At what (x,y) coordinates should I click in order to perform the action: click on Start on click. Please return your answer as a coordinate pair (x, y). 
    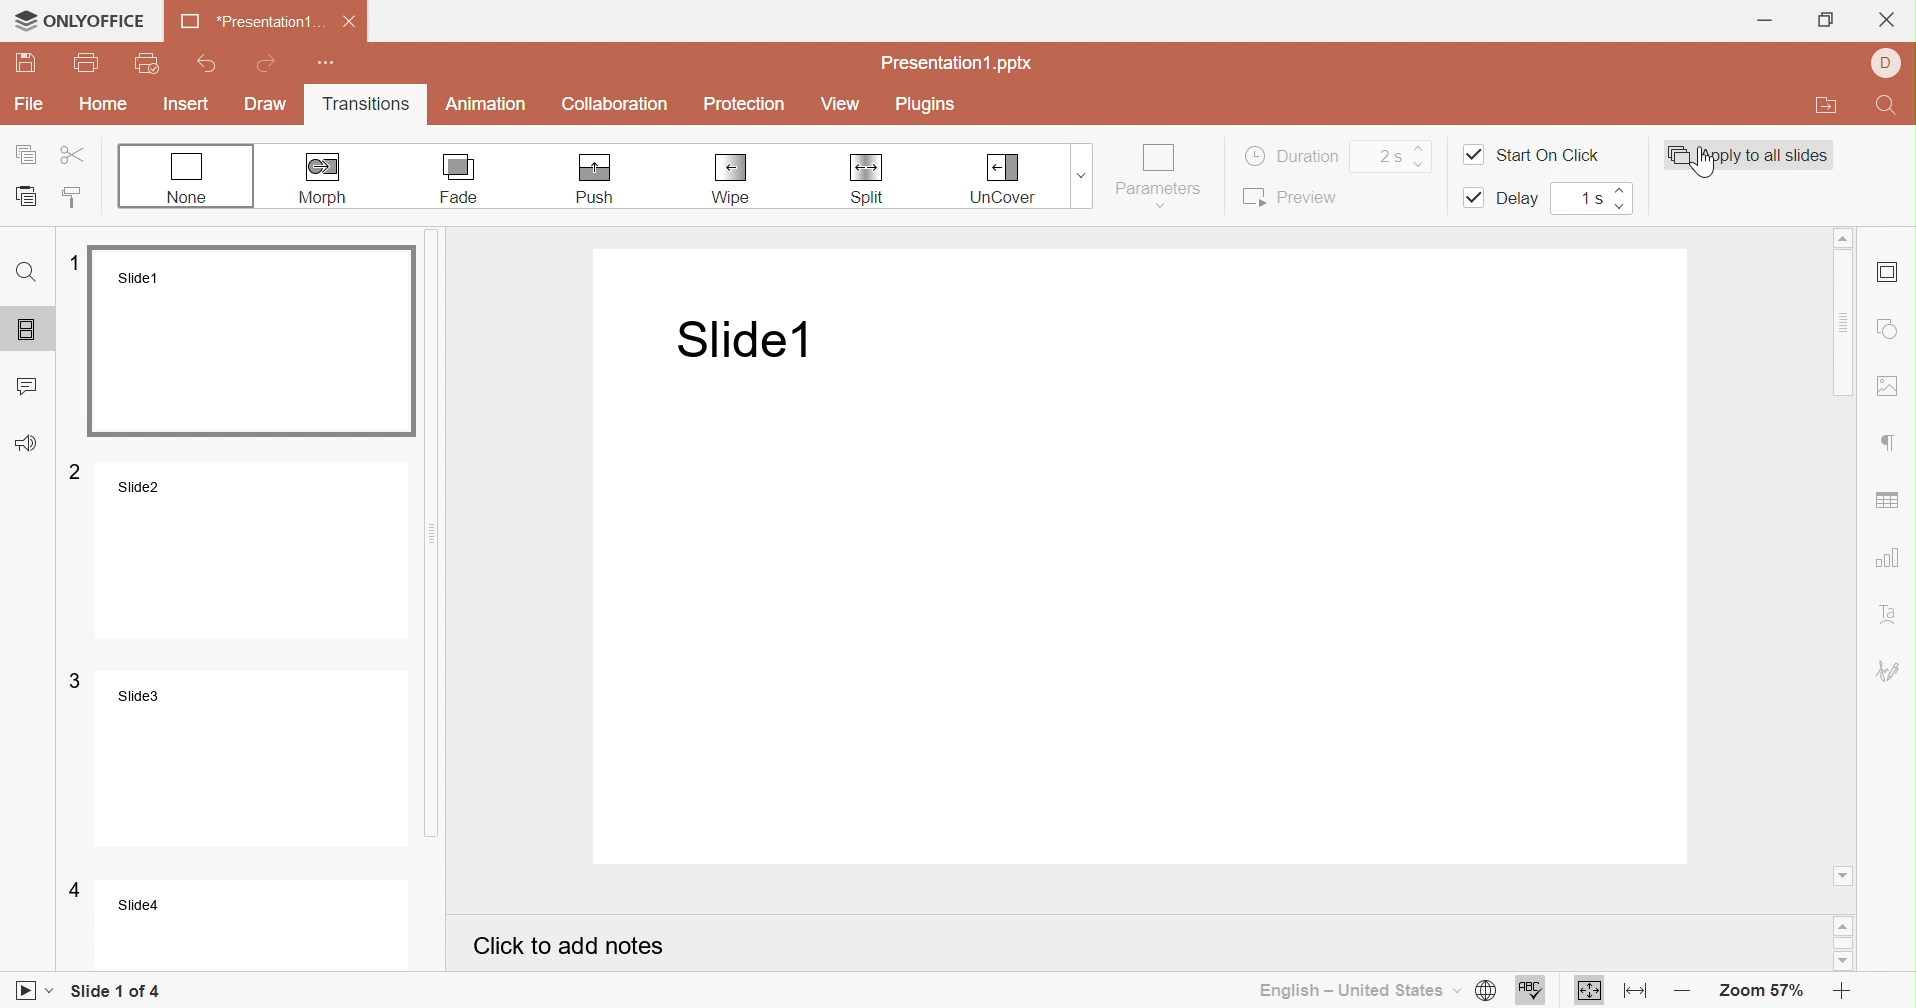
    Looking at the image, I should click on (1532, 153).